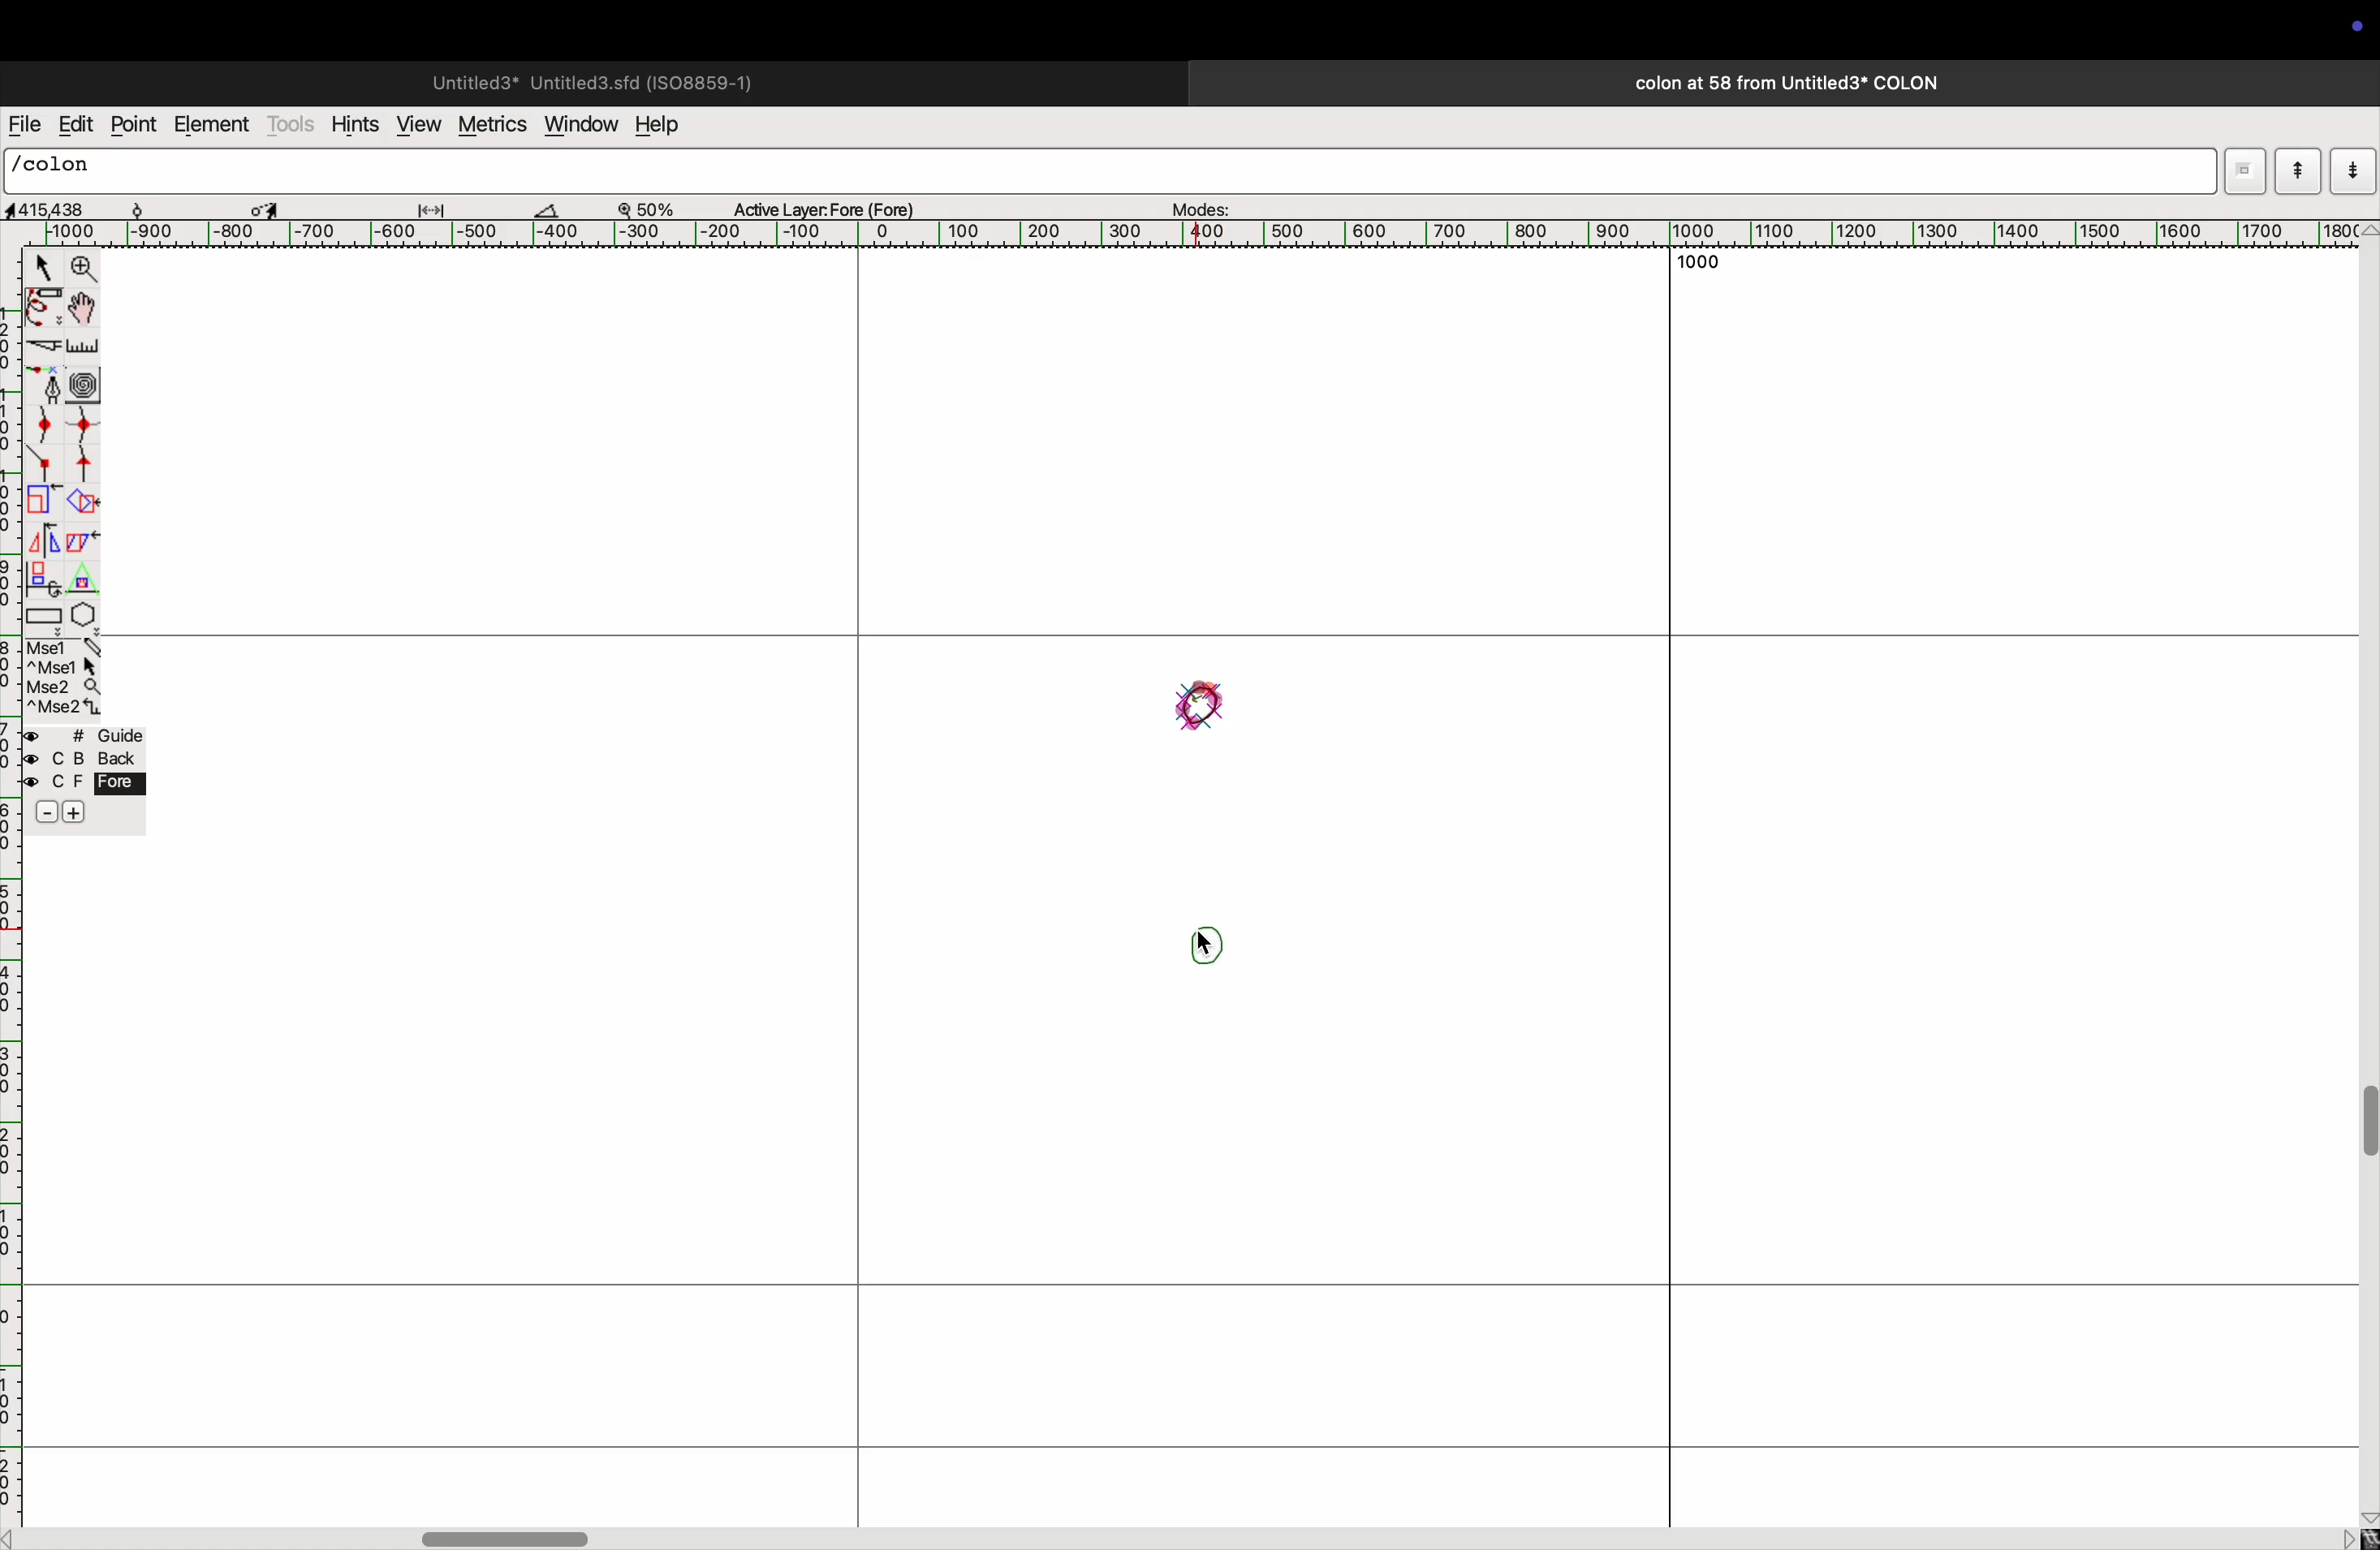 The width and height of the screenshot is (2380, 1550). What do you see at coordinates (670, 126) in the screenshot?
I see `hwlp` at bounding box center [670, 126].